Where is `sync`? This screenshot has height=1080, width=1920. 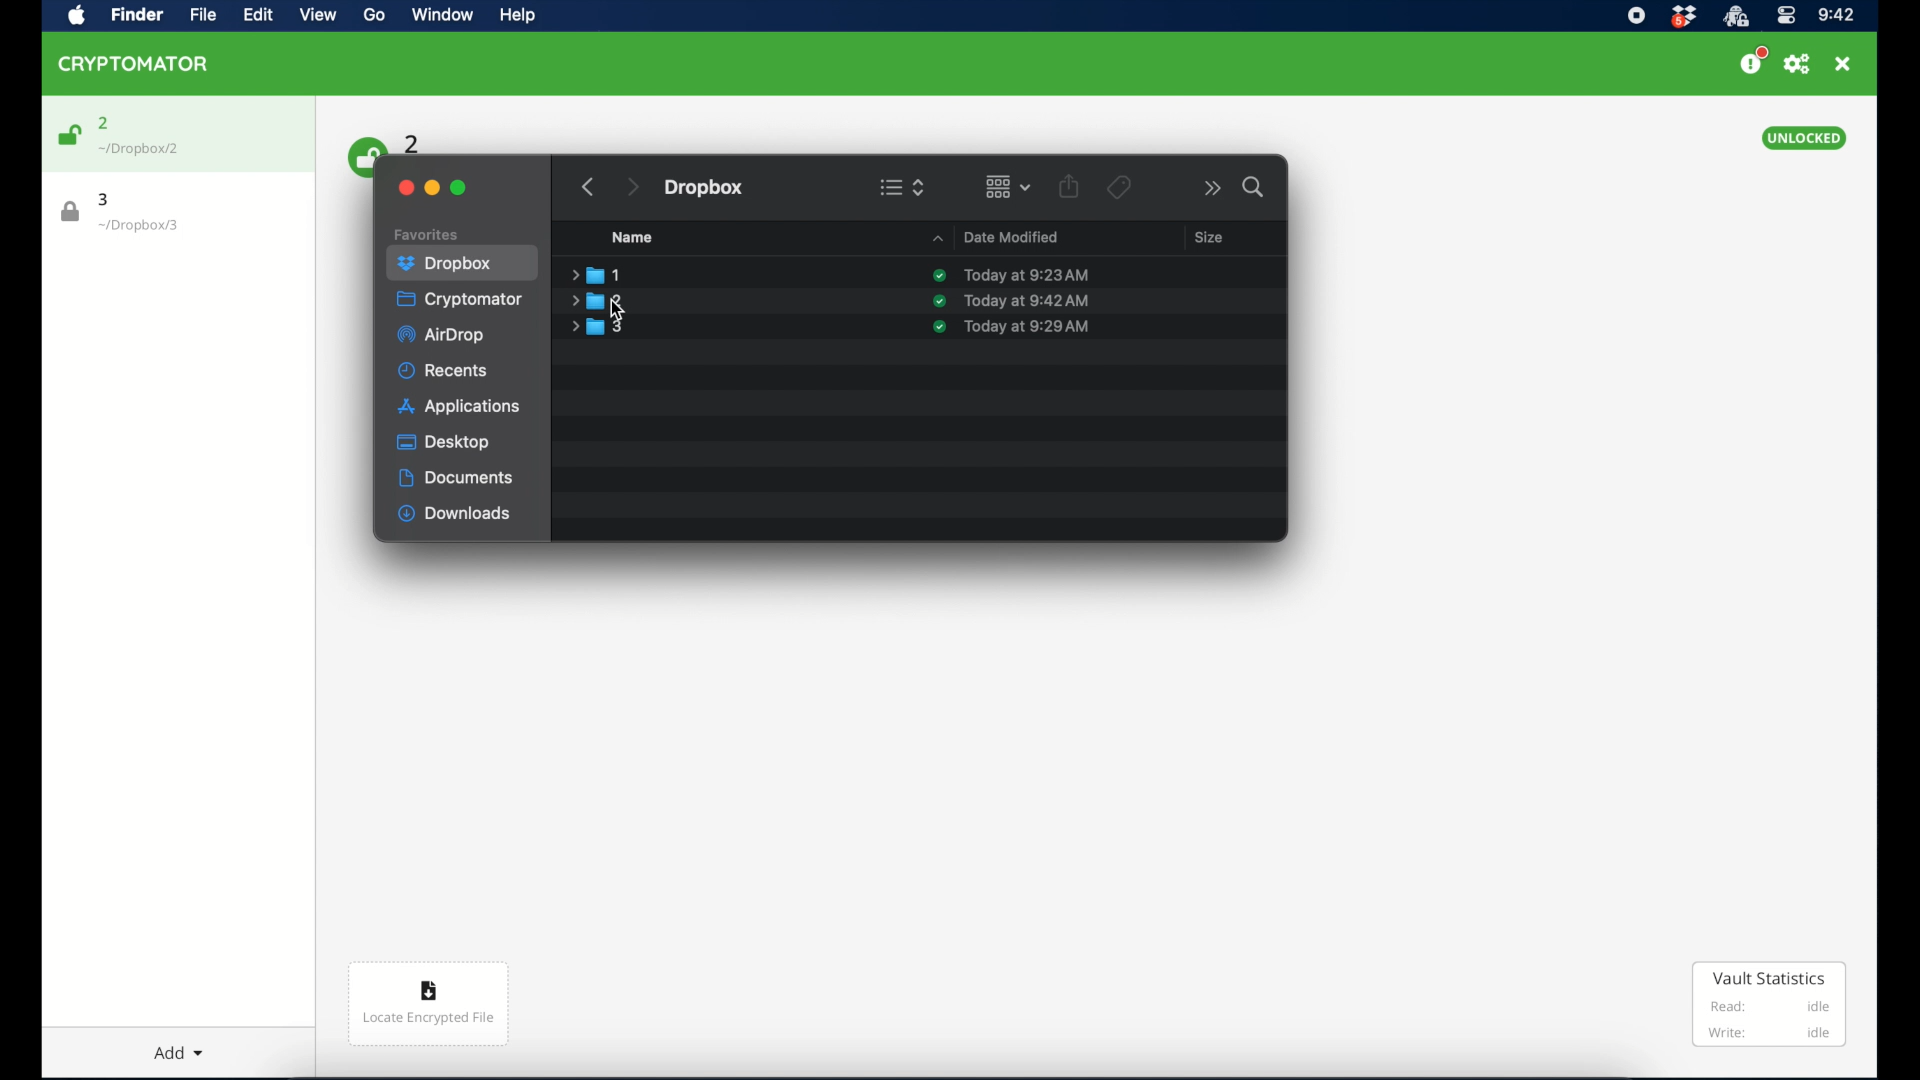 sync is located at coordinates (939, 276).